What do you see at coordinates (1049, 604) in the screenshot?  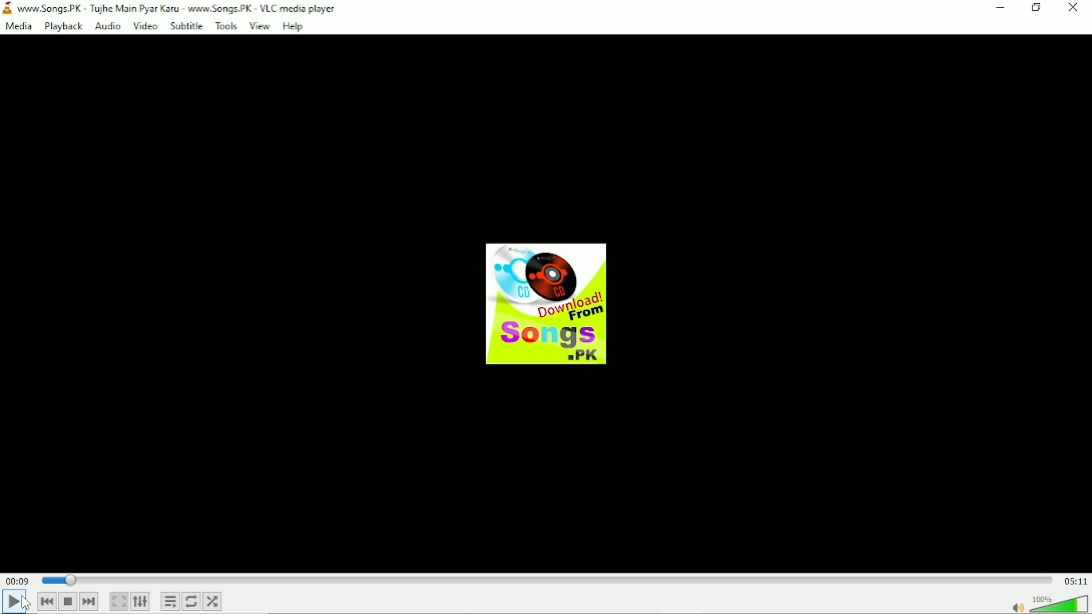 I see `Volume` at bounding box center [1049, 604].